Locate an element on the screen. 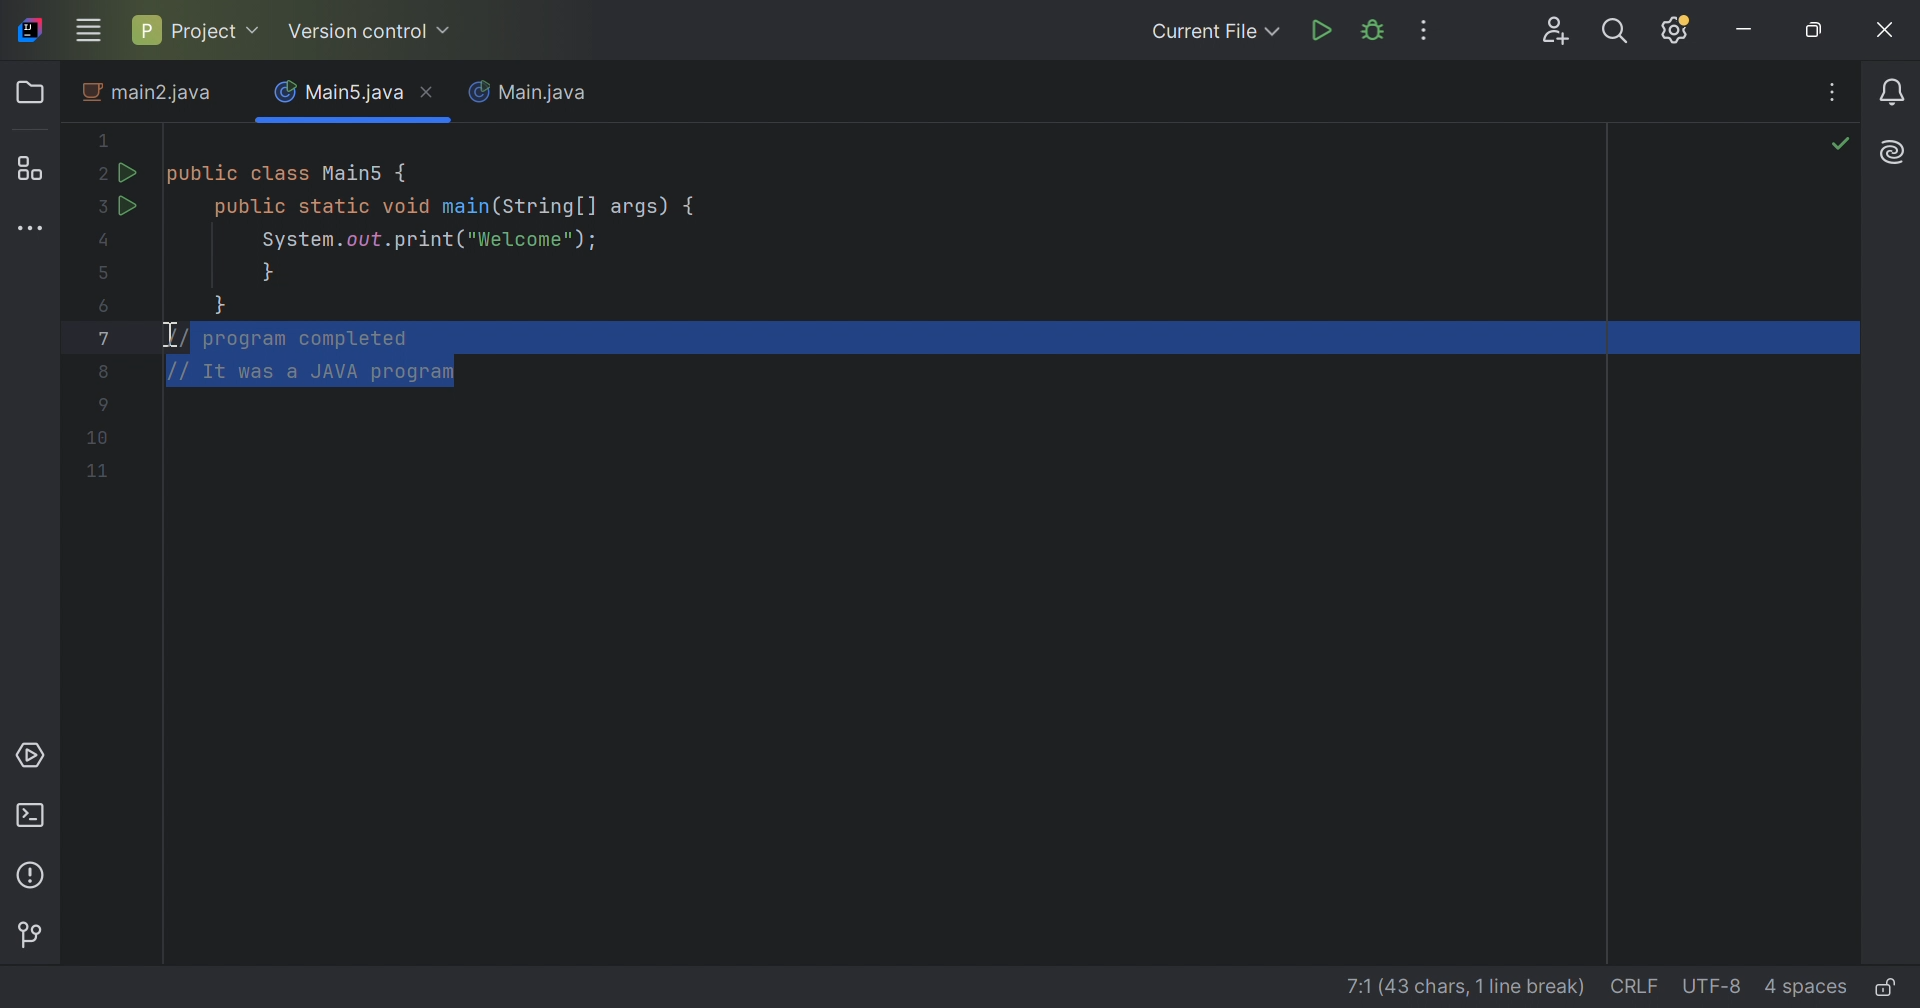 Image resolution: width=1920 pixels, height=1008 pixels. Version control is located at coordinates (372, 32).